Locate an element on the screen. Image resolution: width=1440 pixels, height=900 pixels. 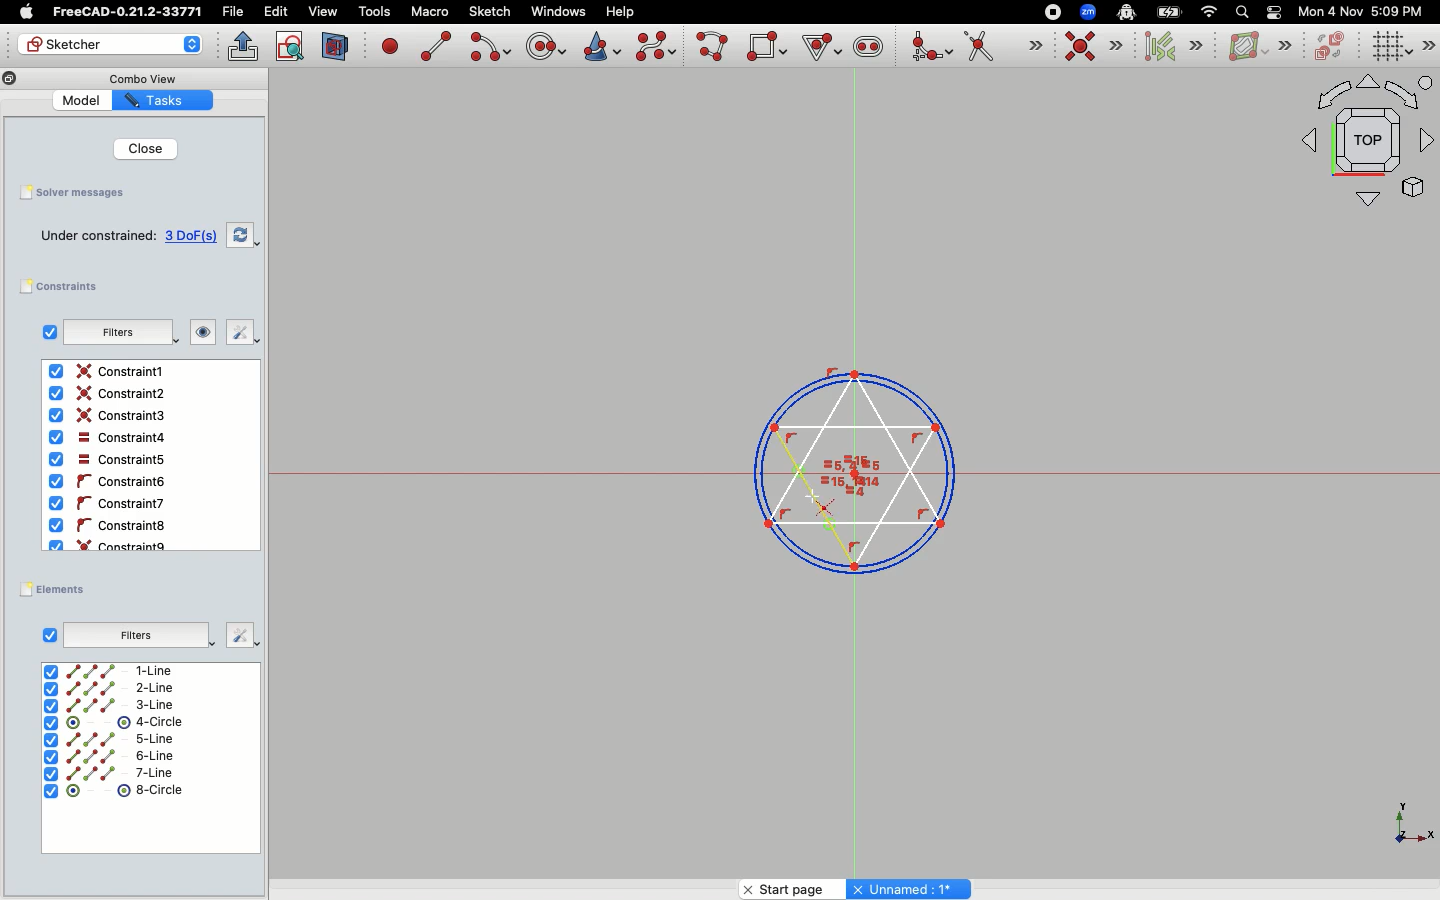
Trim edge is located at coordinates (1003, 48).